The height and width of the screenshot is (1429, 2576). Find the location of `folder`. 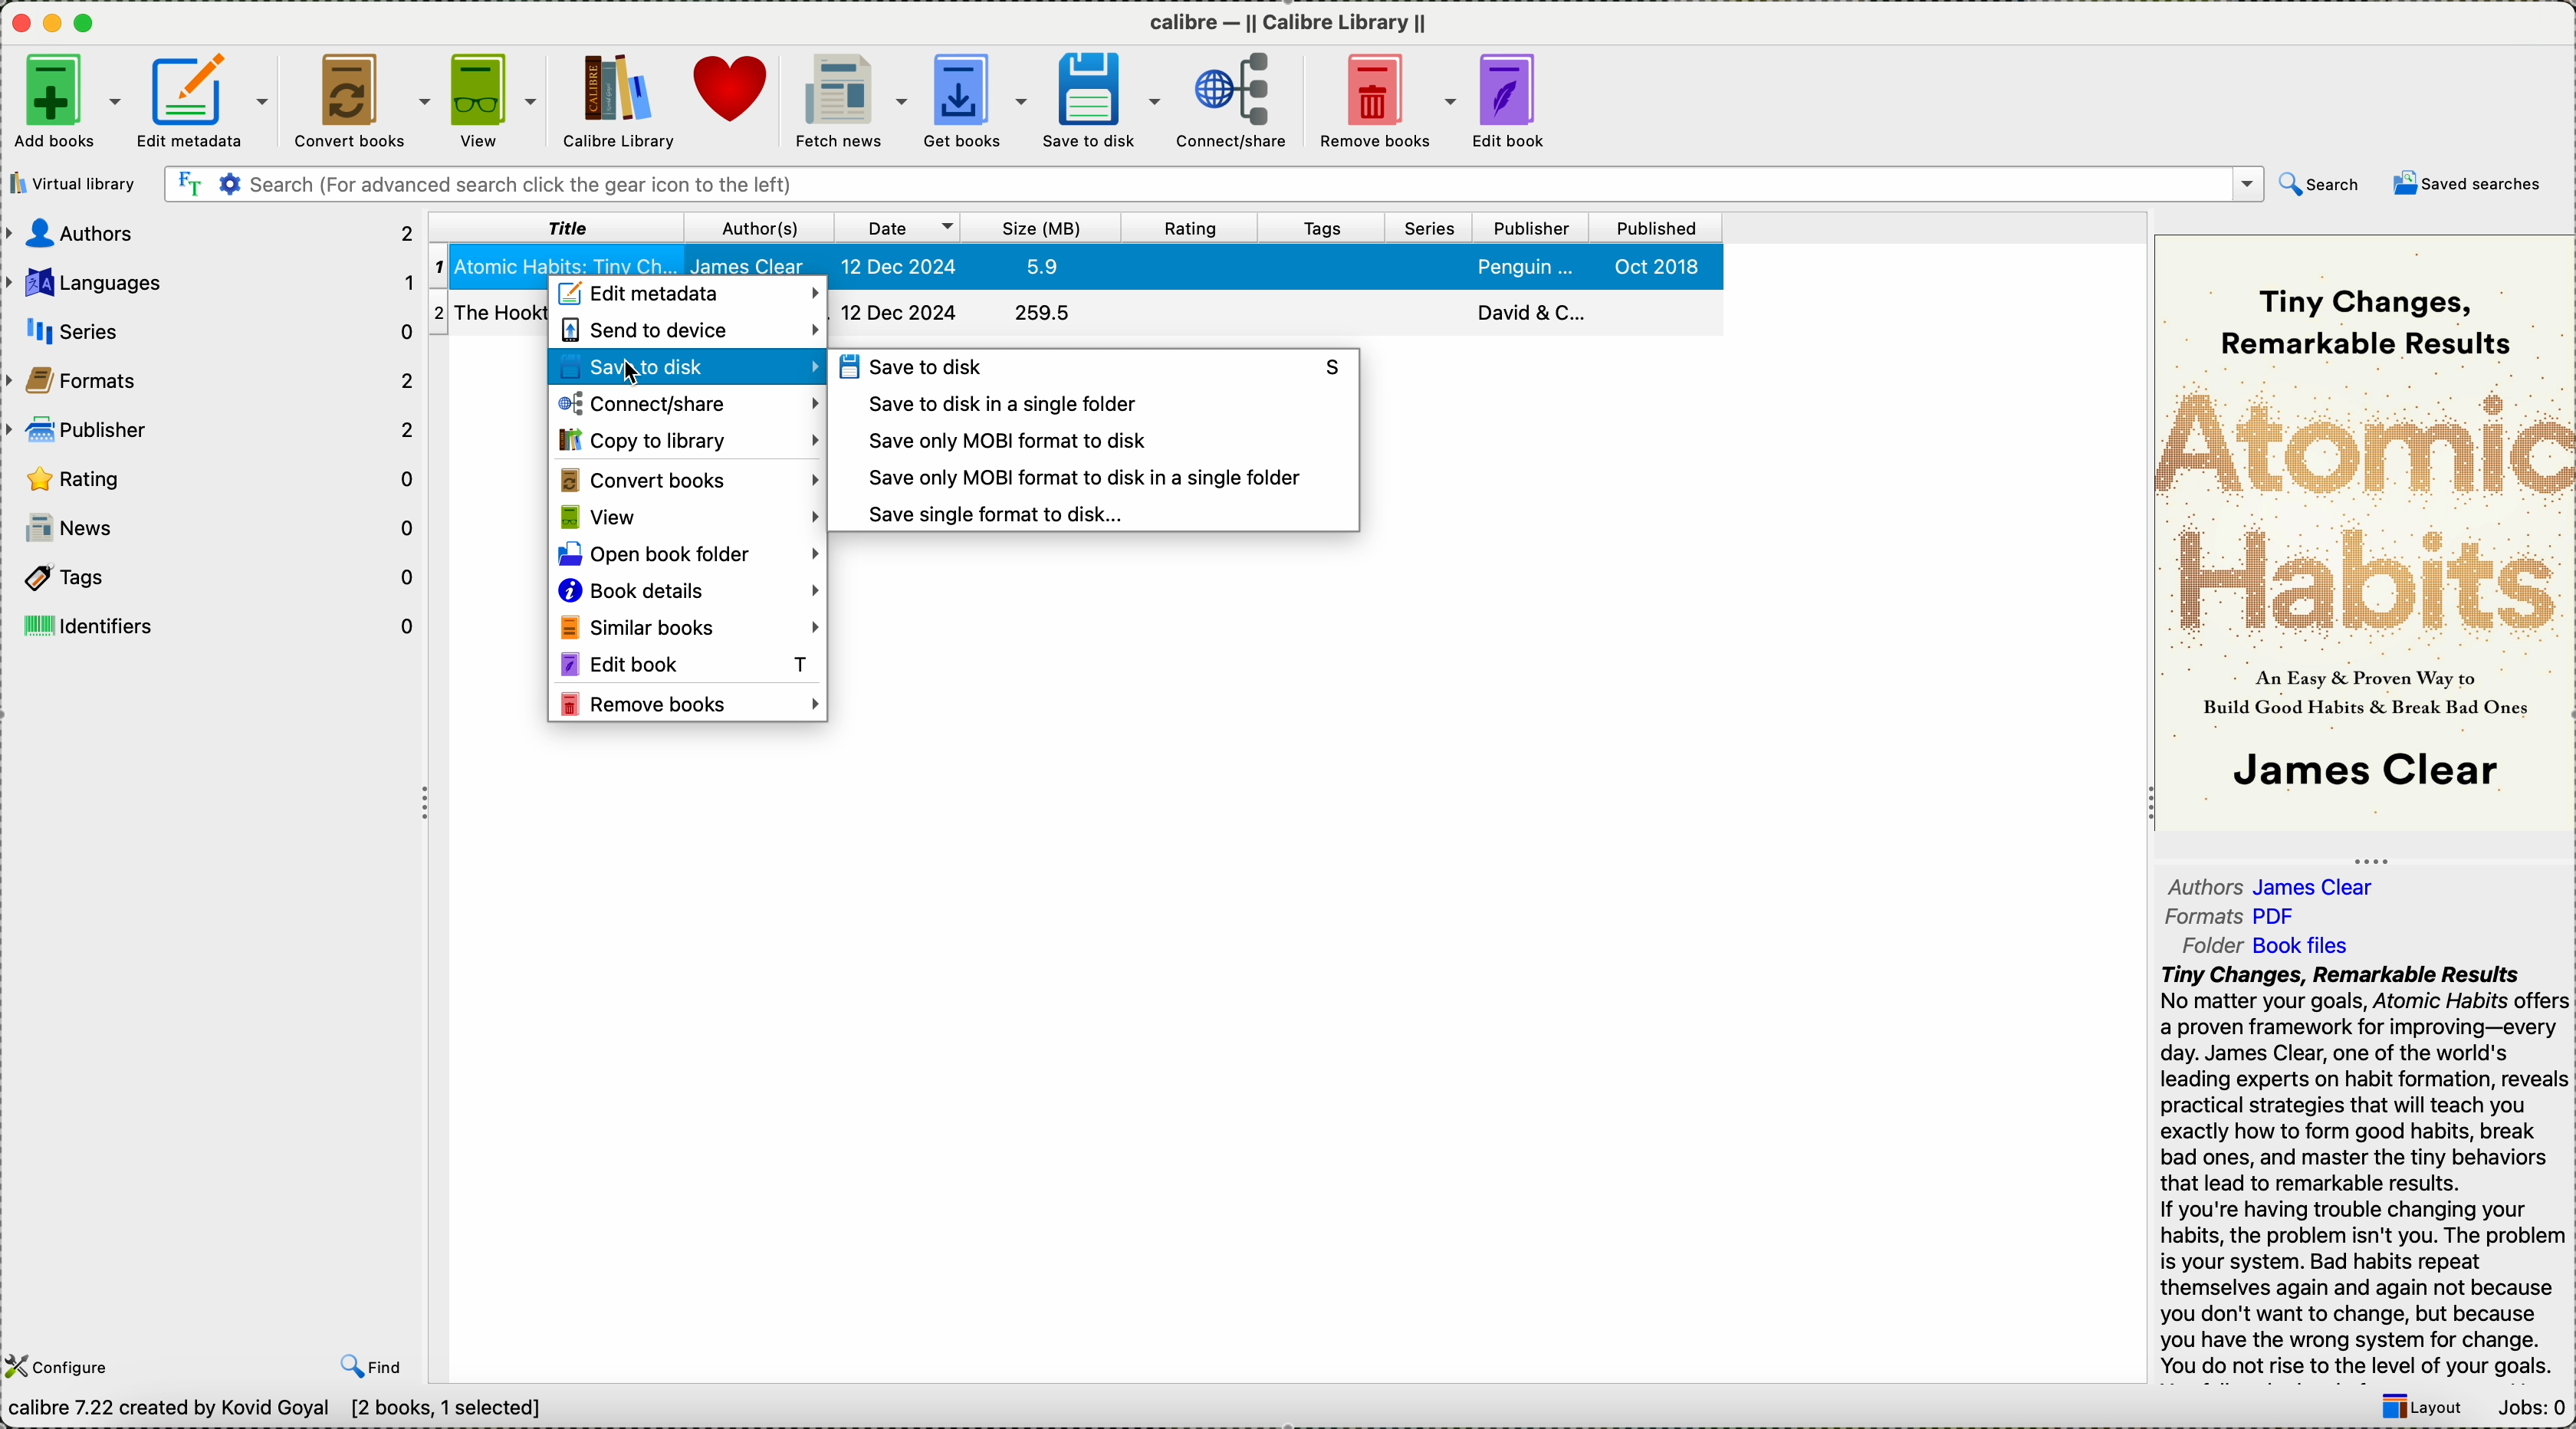

folder is located at coordinates (2272, 946).